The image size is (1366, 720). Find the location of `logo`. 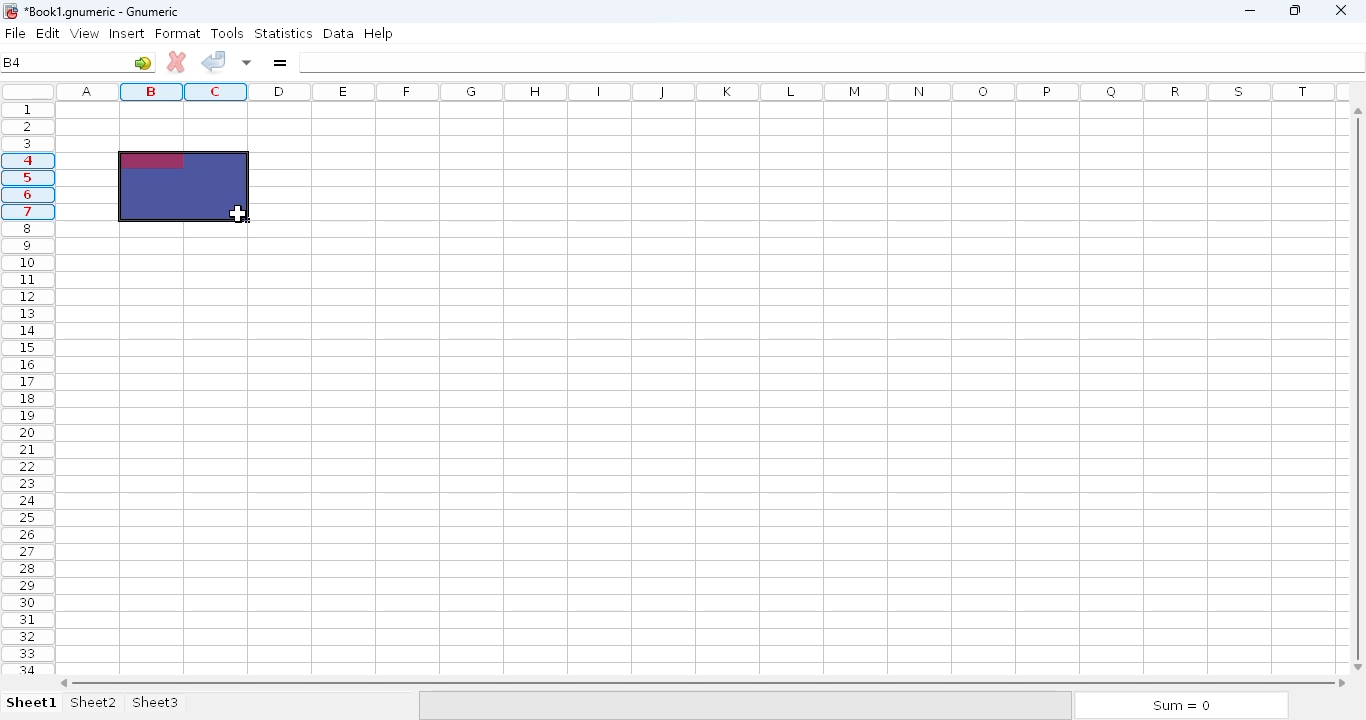

logo is located at coordinates (10, 12).